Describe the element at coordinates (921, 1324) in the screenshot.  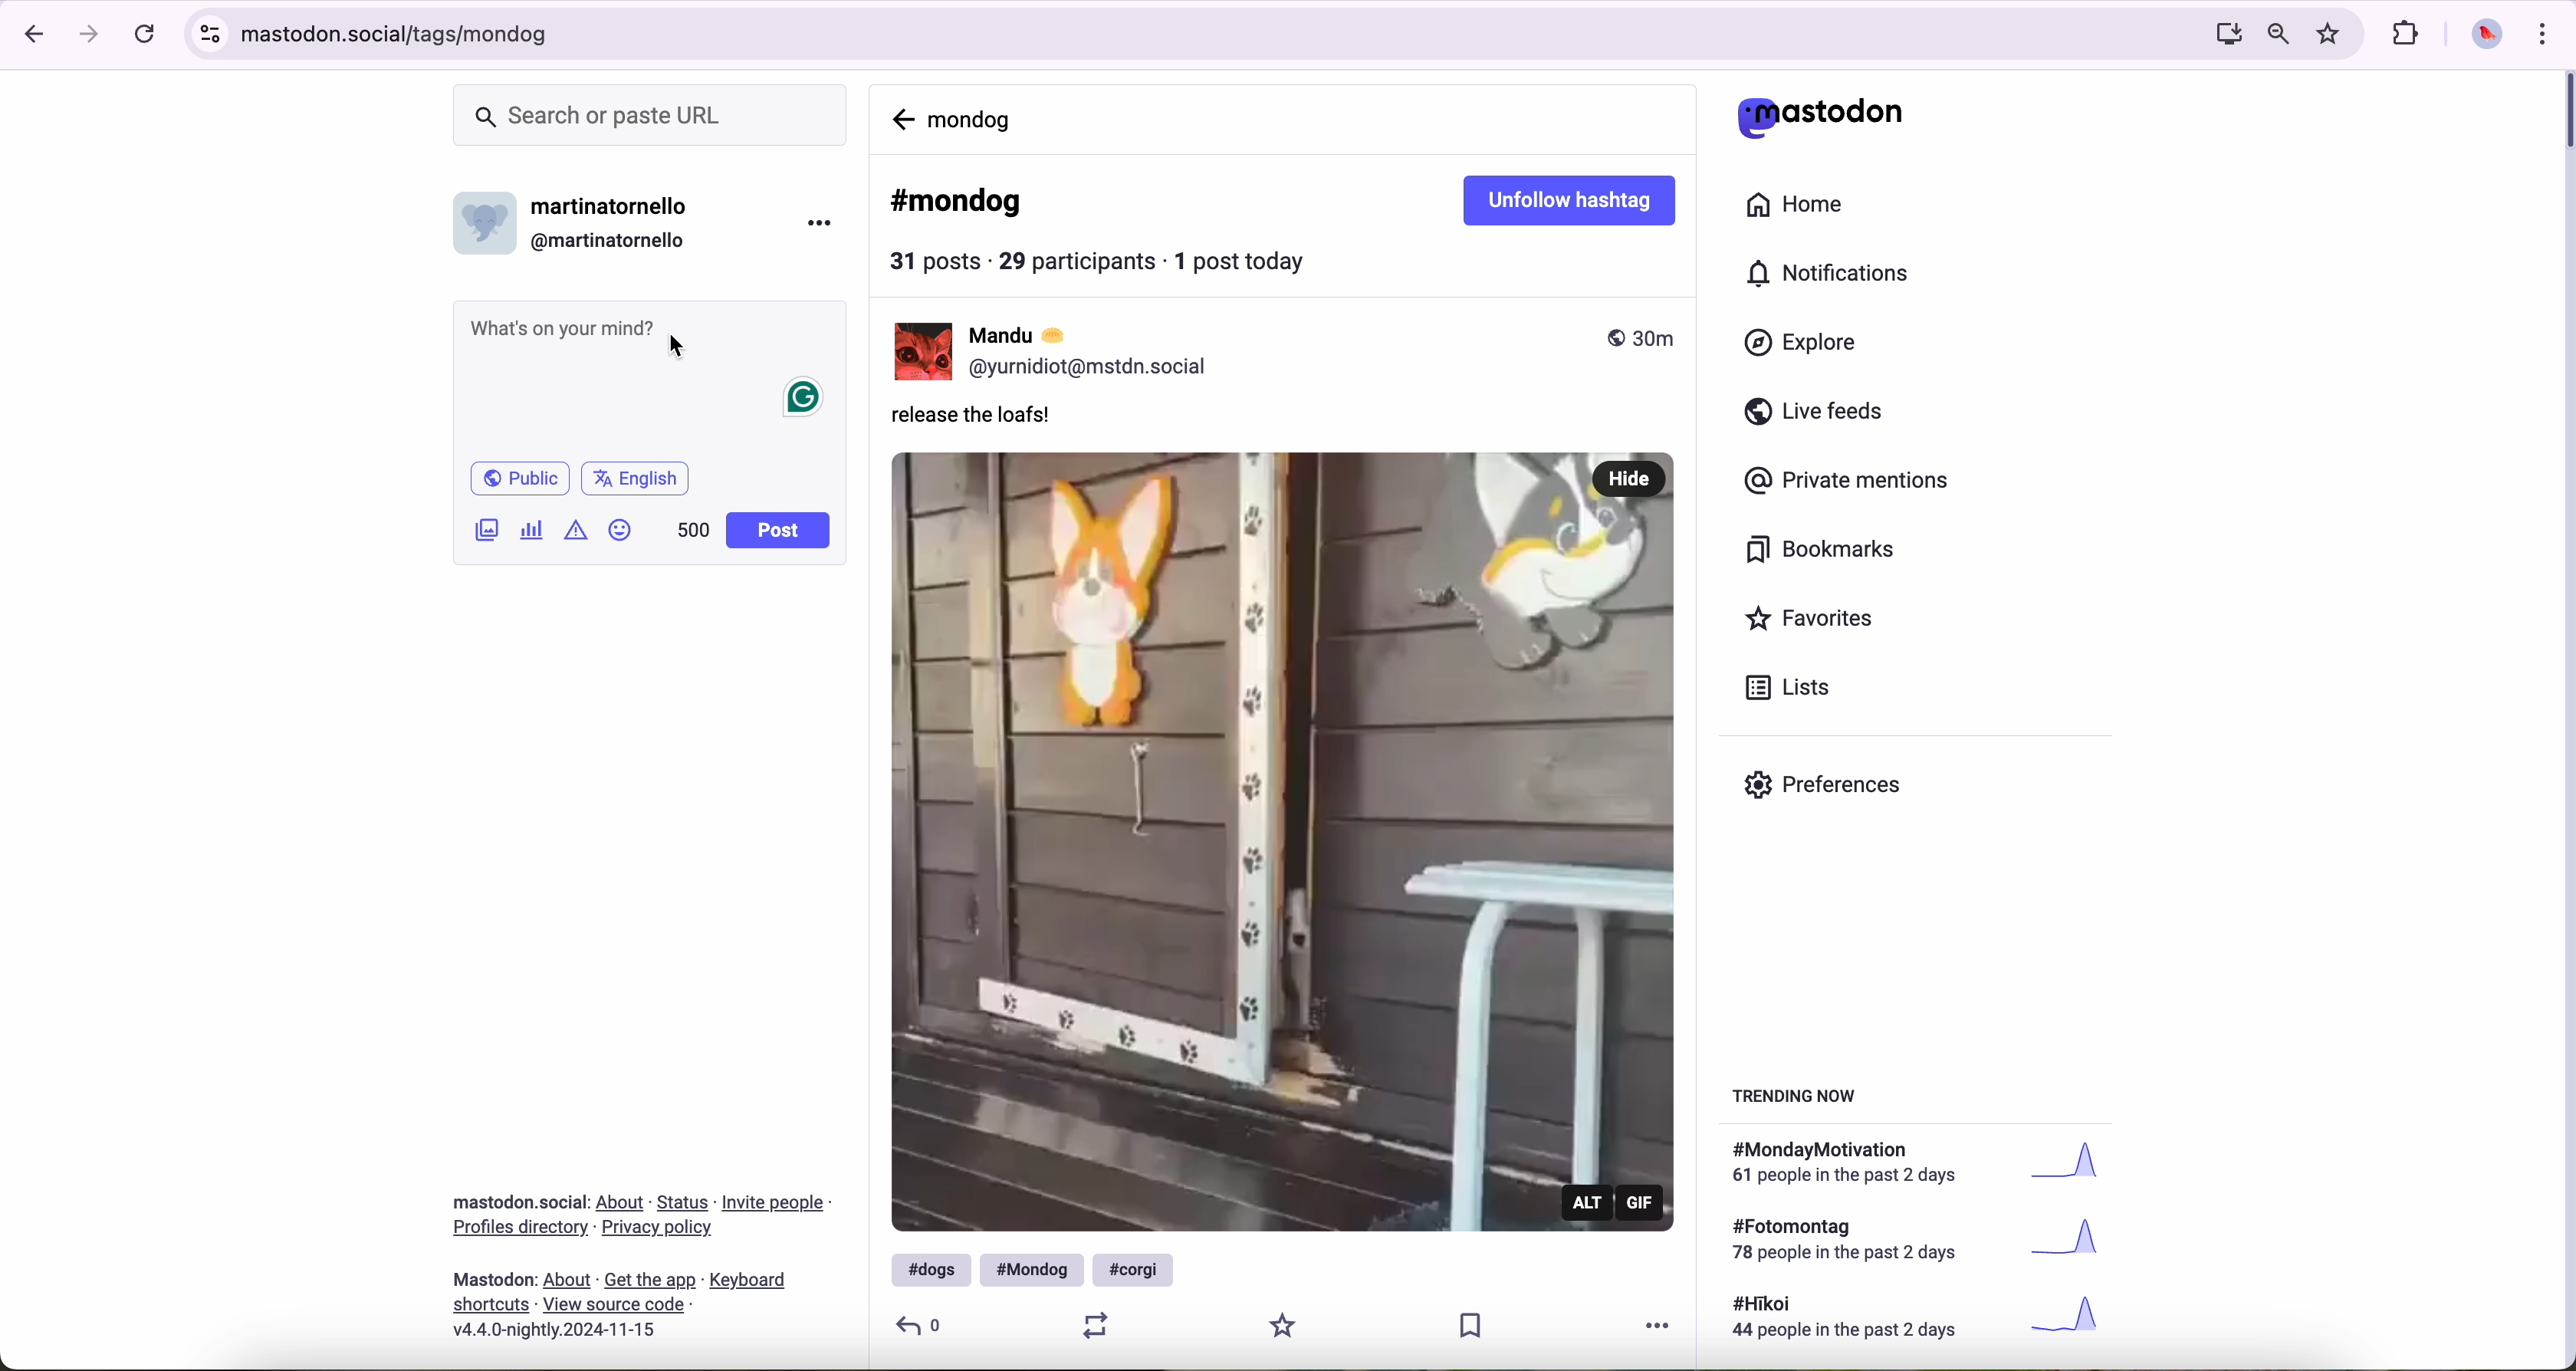
I see `reply` at that location.